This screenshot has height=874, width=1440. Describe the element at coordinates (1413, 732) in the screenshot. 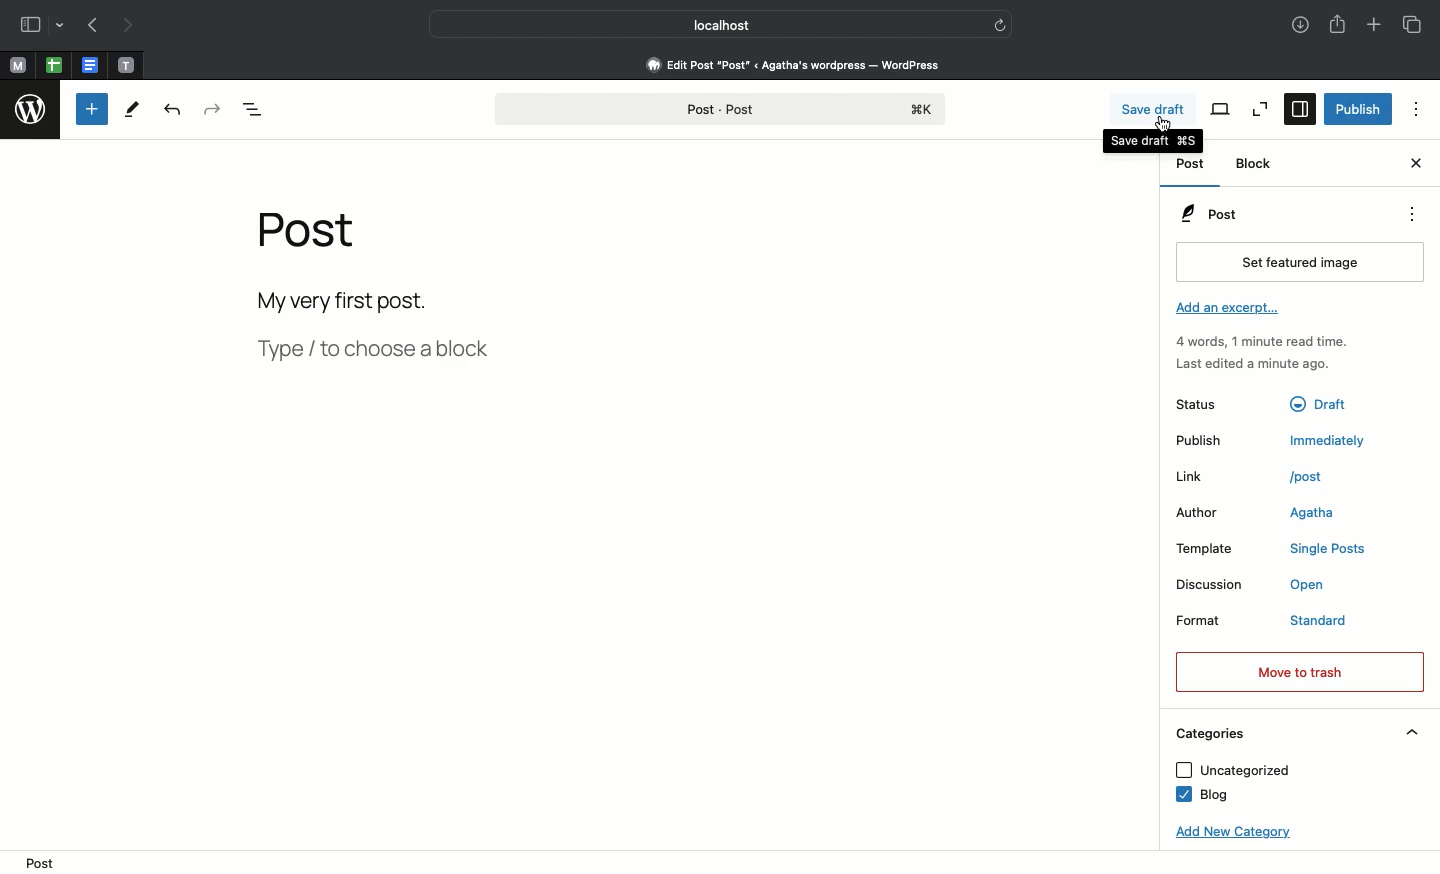

I see `Hide` at that location.